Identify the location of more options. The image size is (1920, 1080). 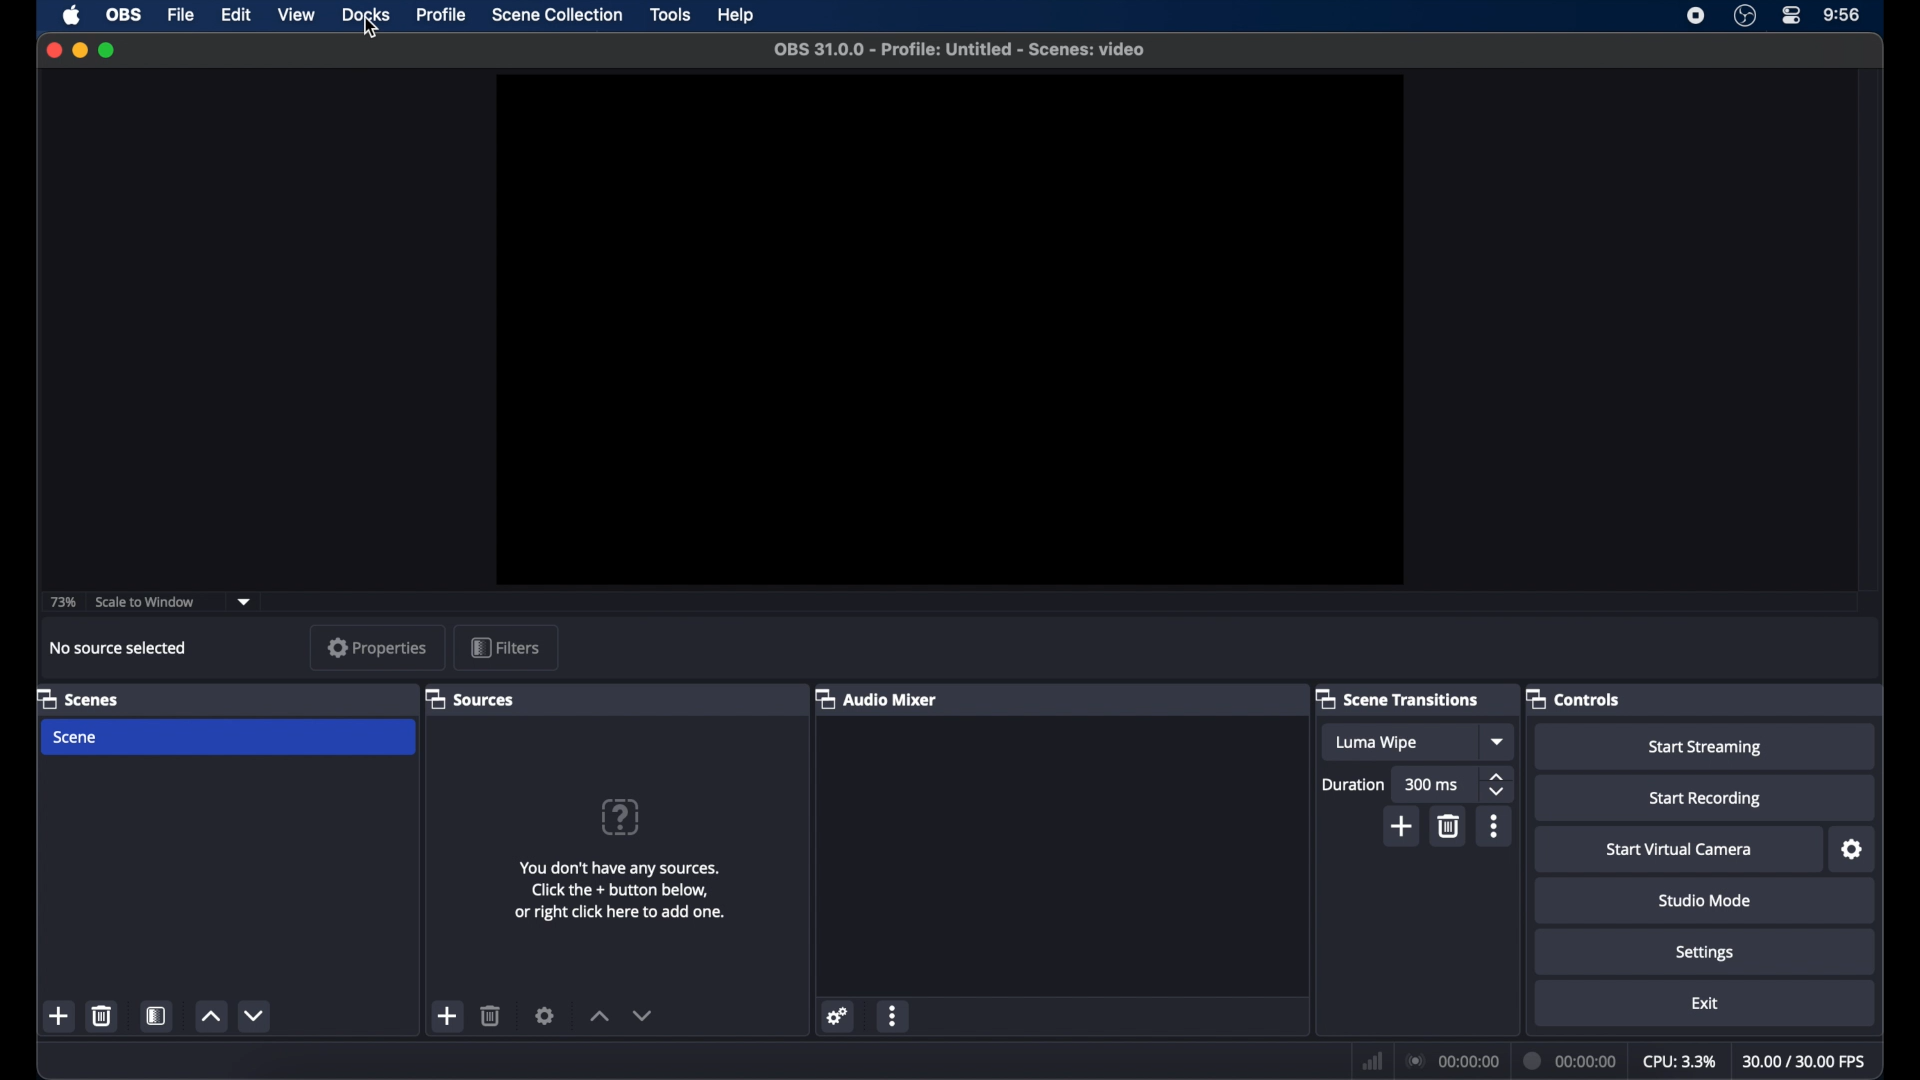
(1494, 826).